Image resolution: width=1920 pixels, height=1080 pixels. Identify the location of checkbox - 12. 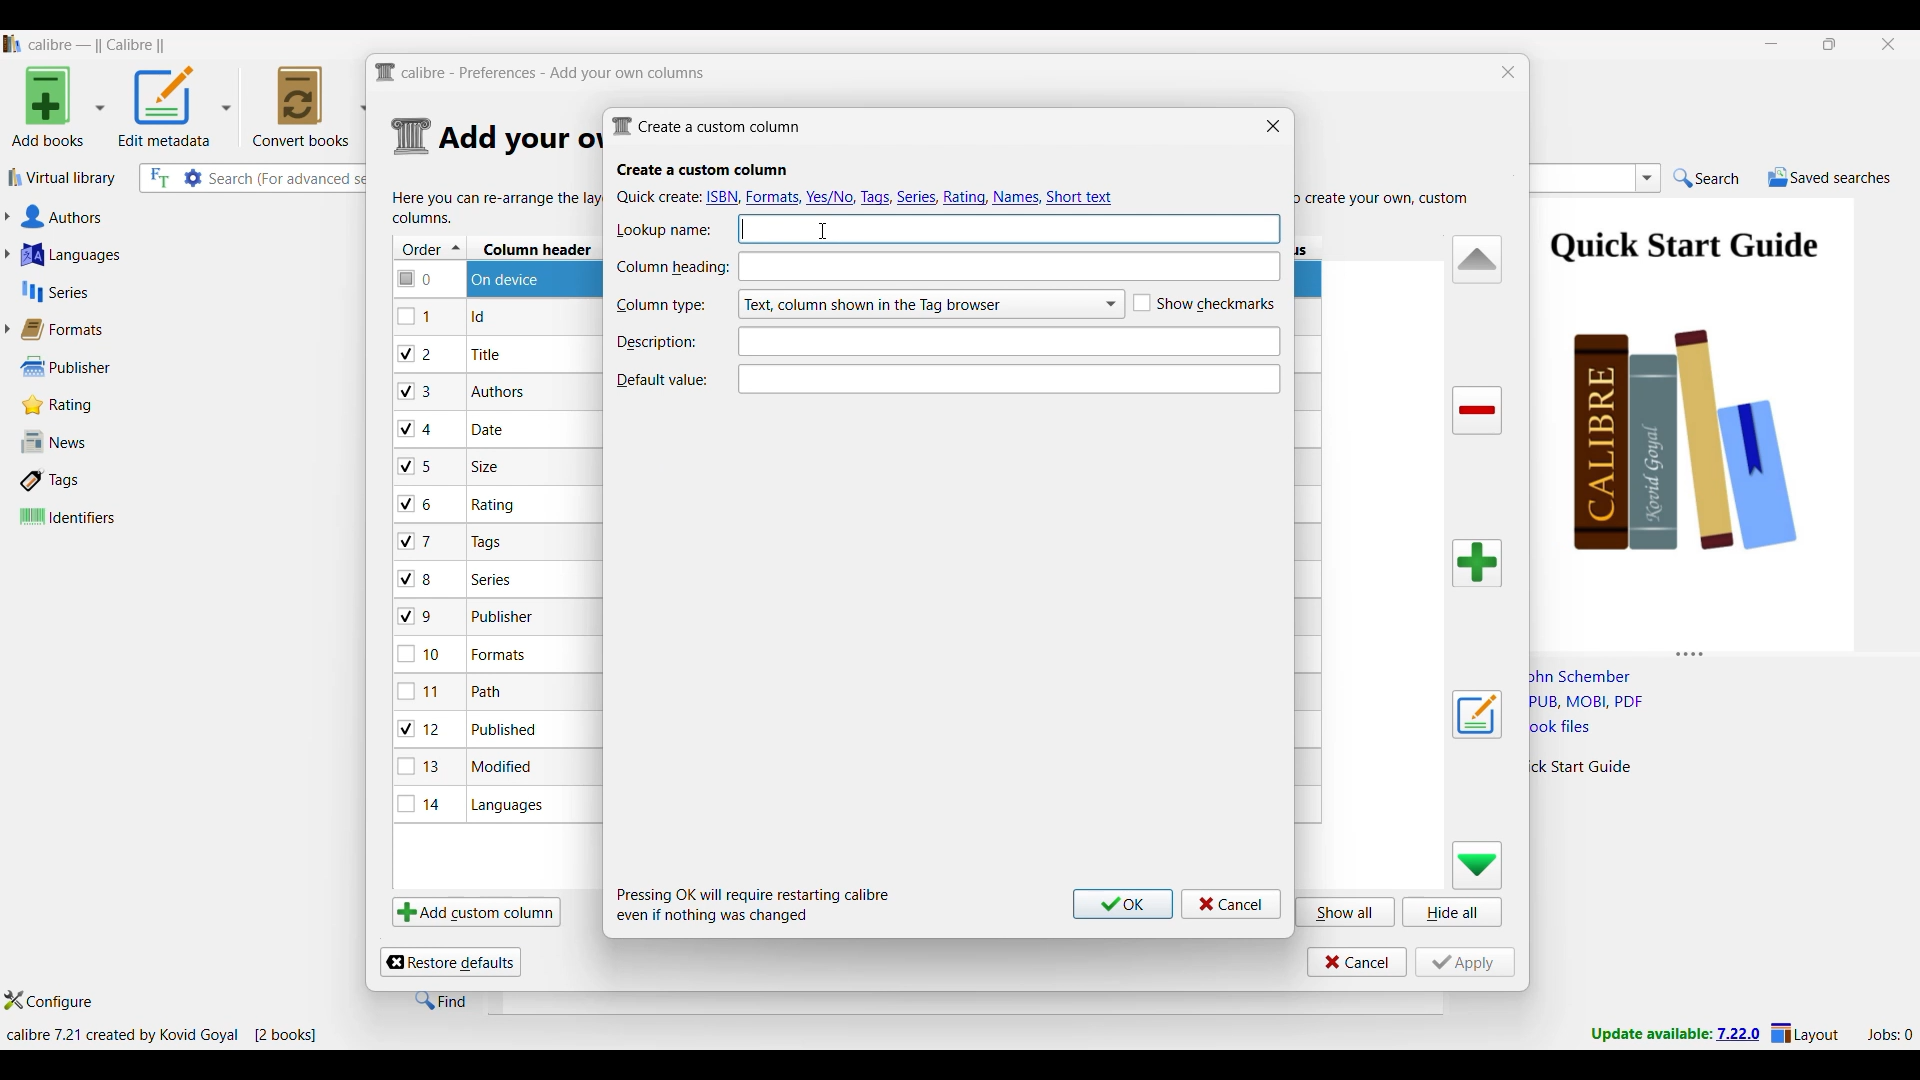
(422, 728).